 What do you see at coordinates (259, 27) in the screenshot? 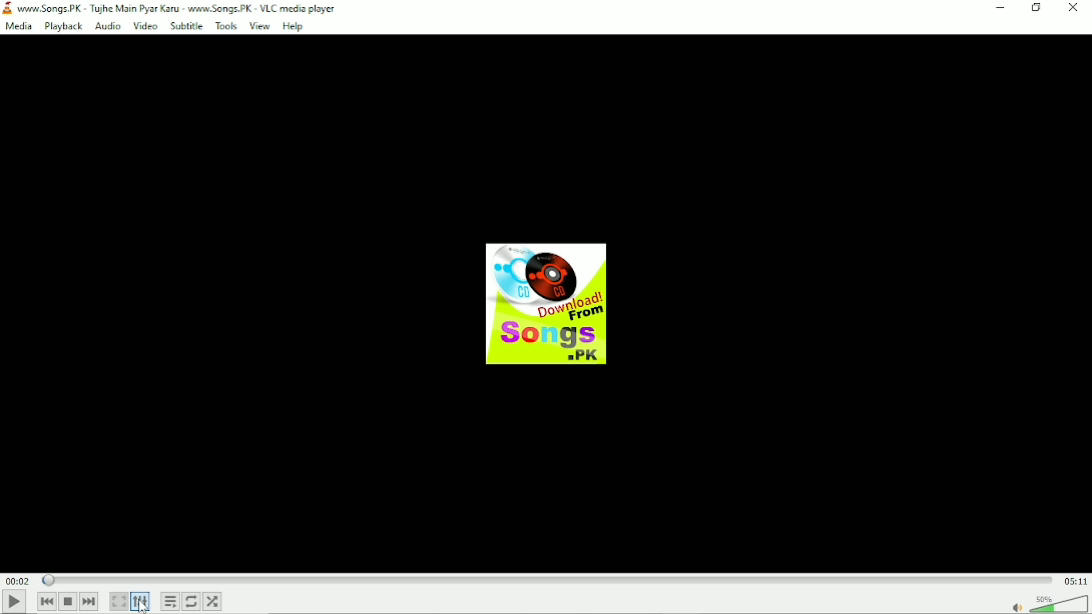
I see `View` at bounding box center [259, 27].